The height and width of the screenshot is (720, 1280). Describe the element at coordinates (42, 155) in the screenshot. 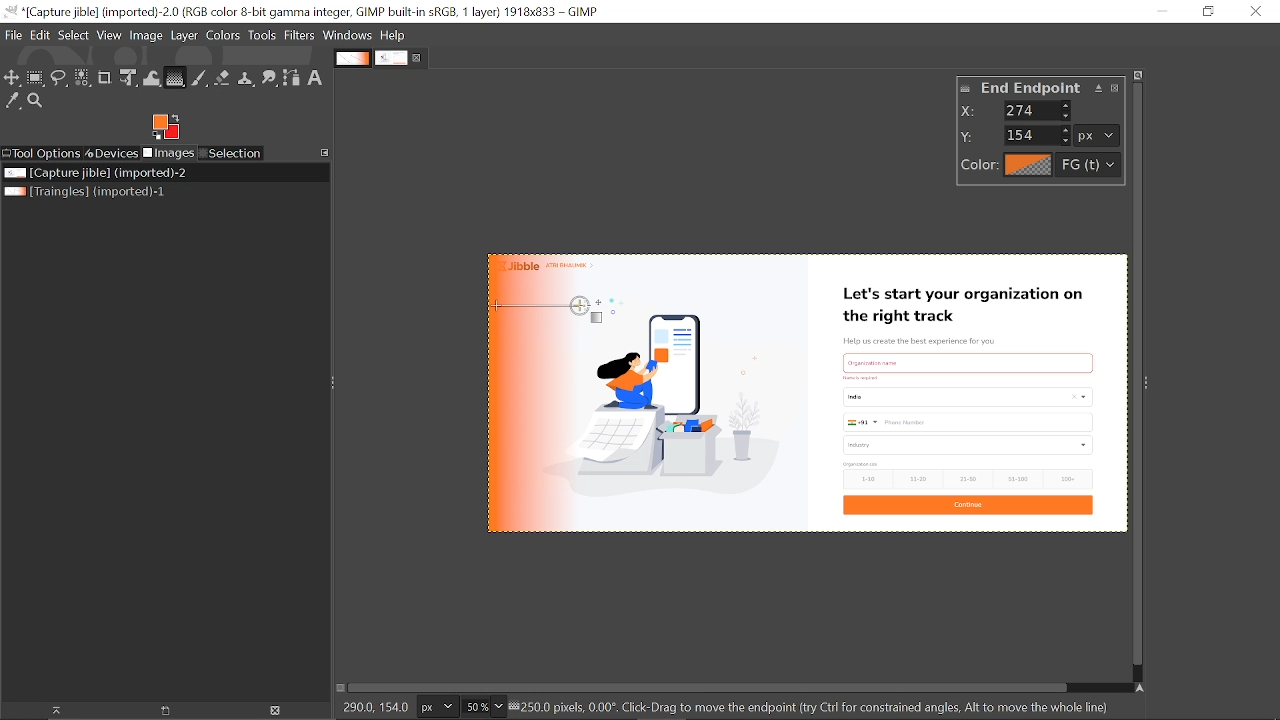

I see `Tool options` at that location.